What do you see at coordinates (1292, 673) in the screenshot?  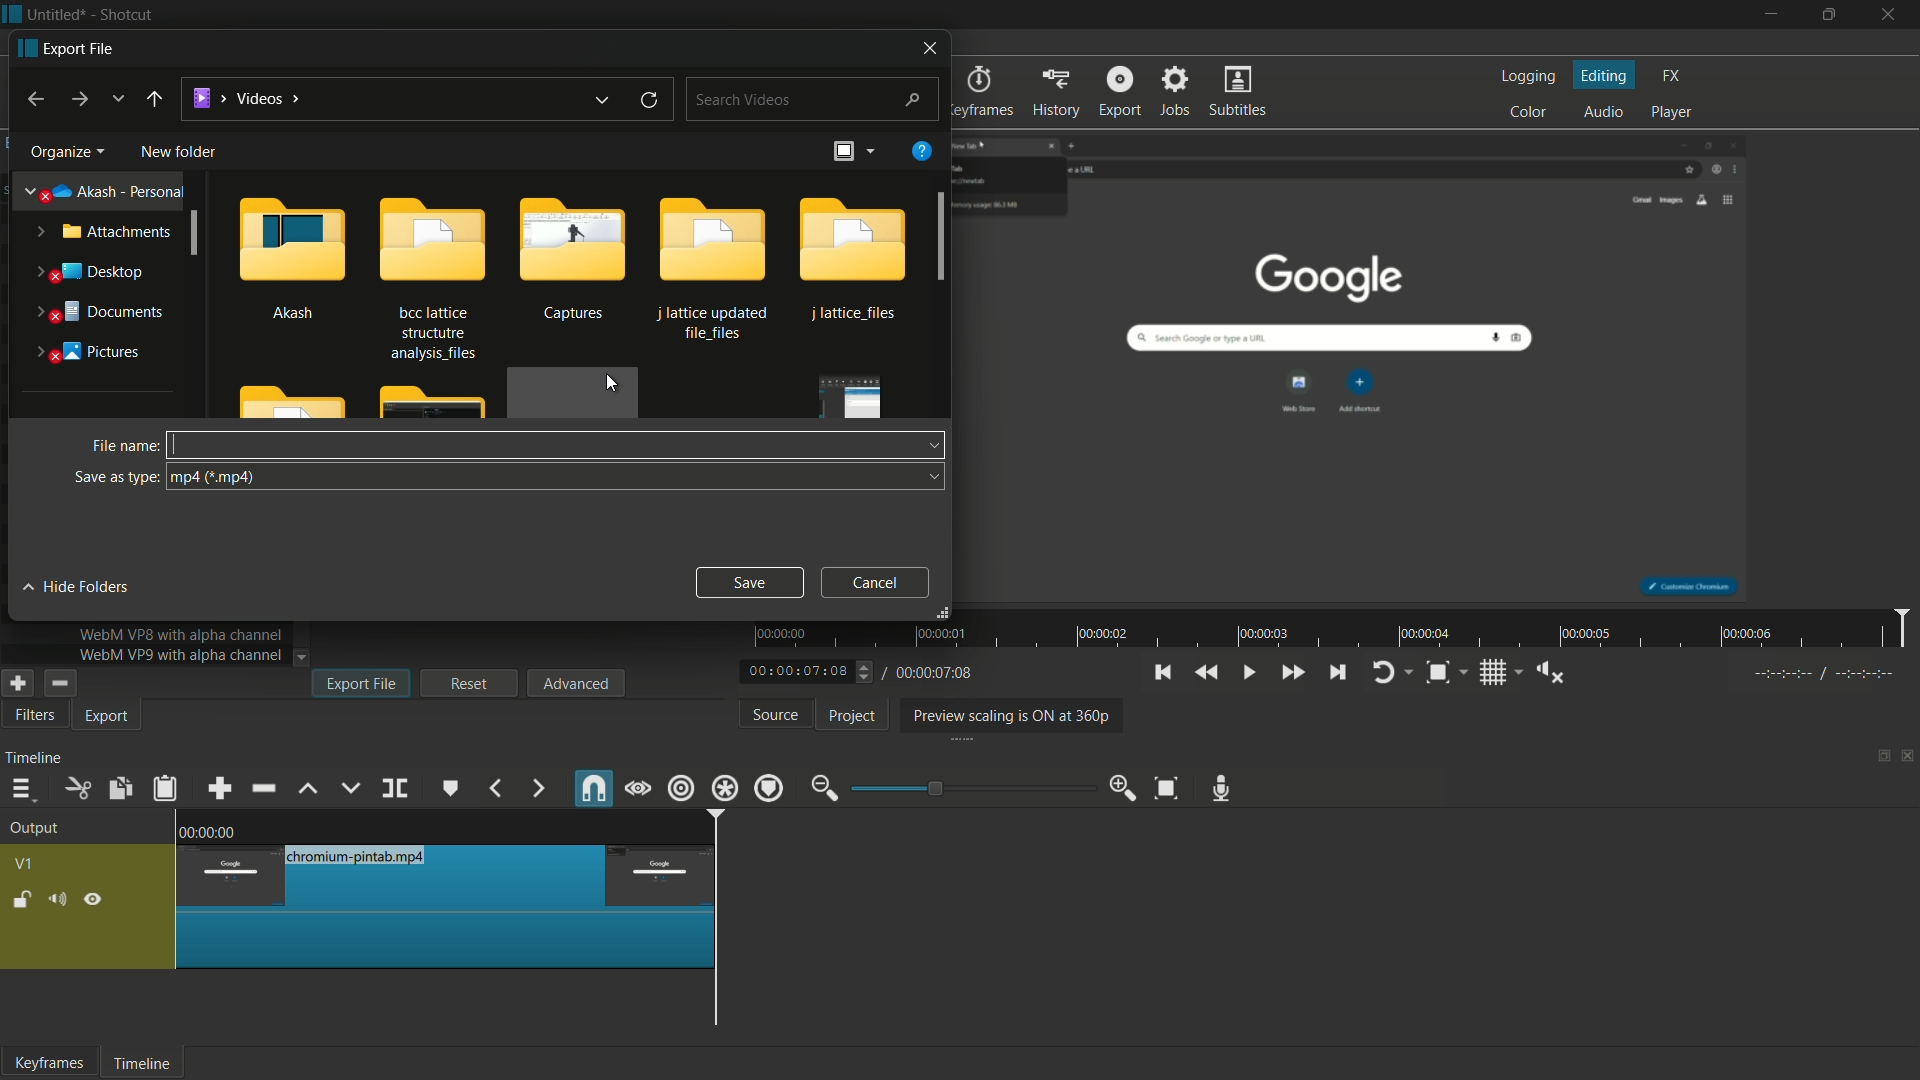 I see `quickly play forward` at bounding box center [1292, 673].